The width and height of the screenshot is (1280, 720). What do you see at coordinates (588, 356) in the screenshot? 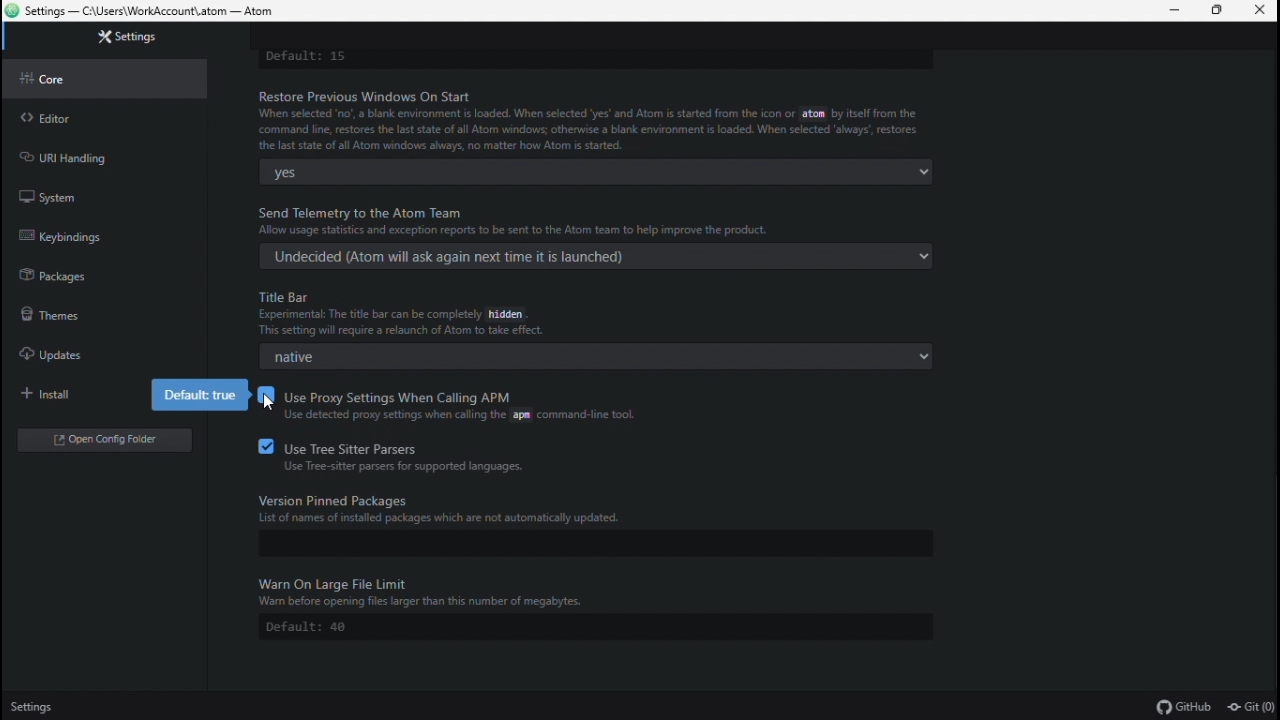
I see `native` at bounding box center [588, 356].